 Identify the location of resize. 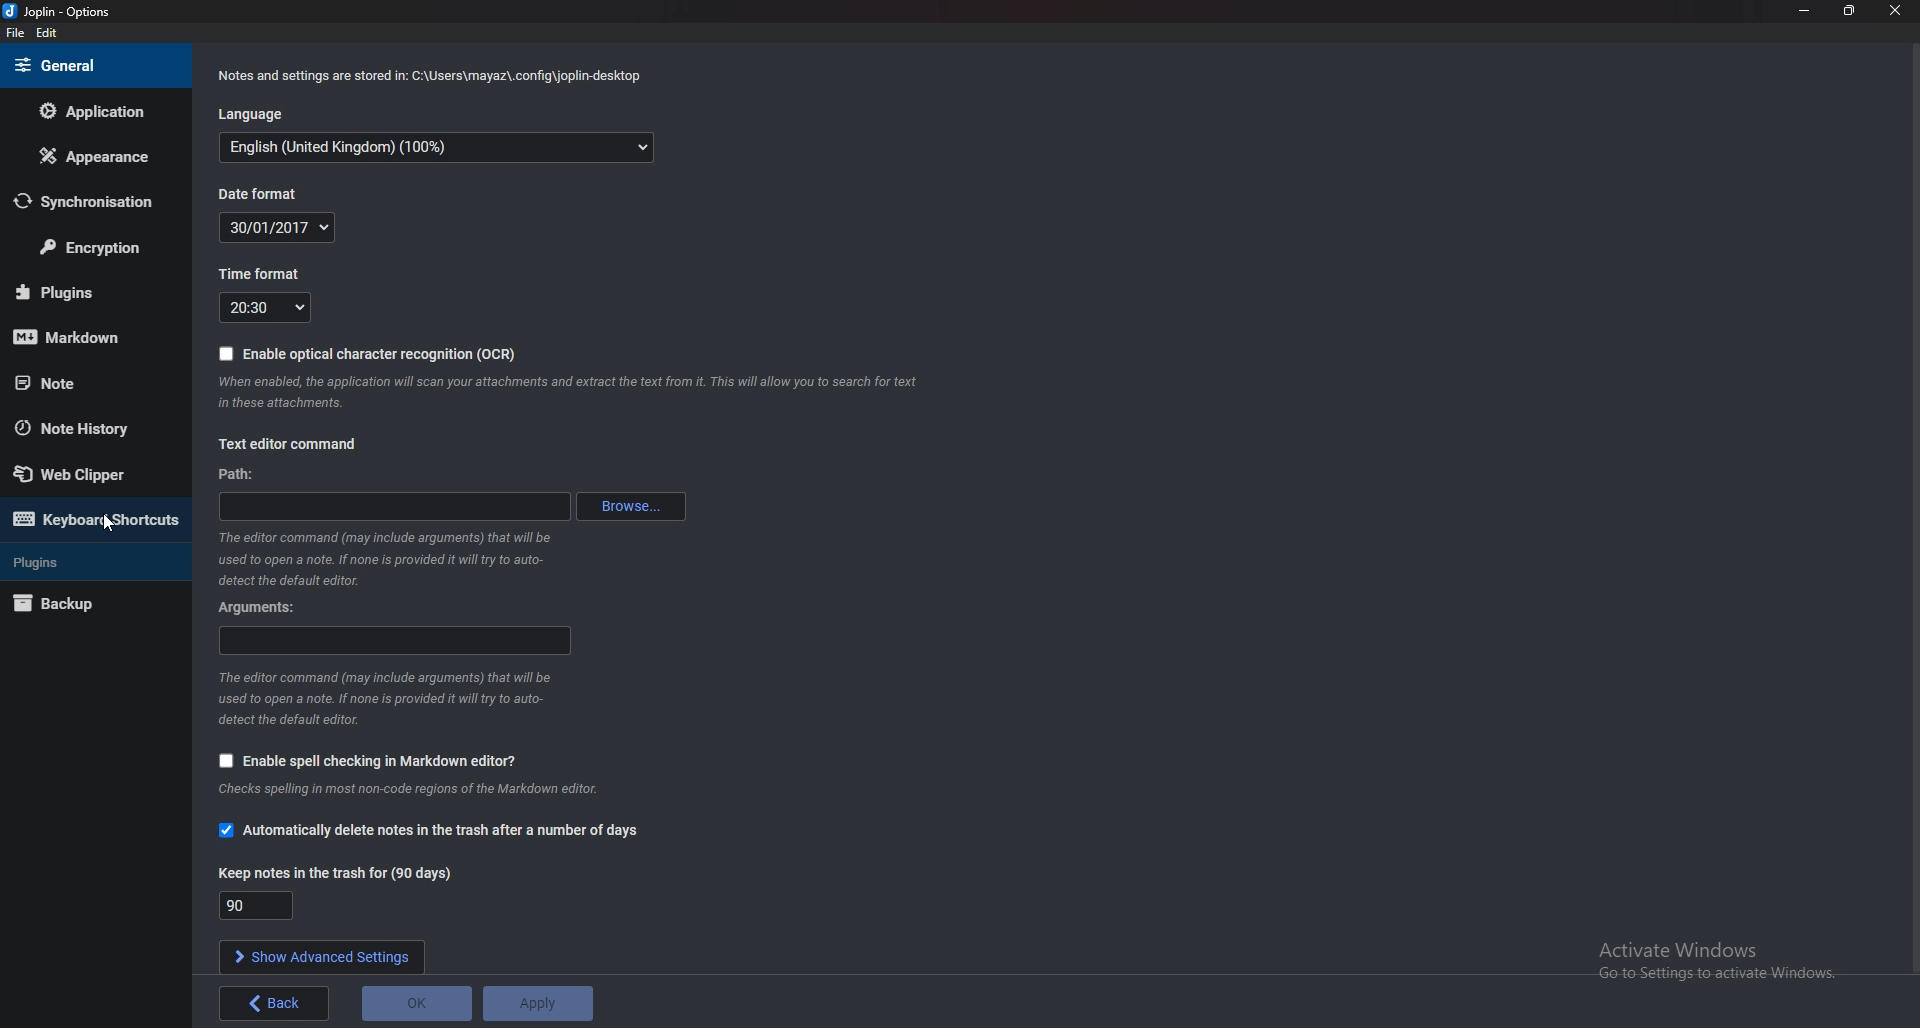
(1850, 12).